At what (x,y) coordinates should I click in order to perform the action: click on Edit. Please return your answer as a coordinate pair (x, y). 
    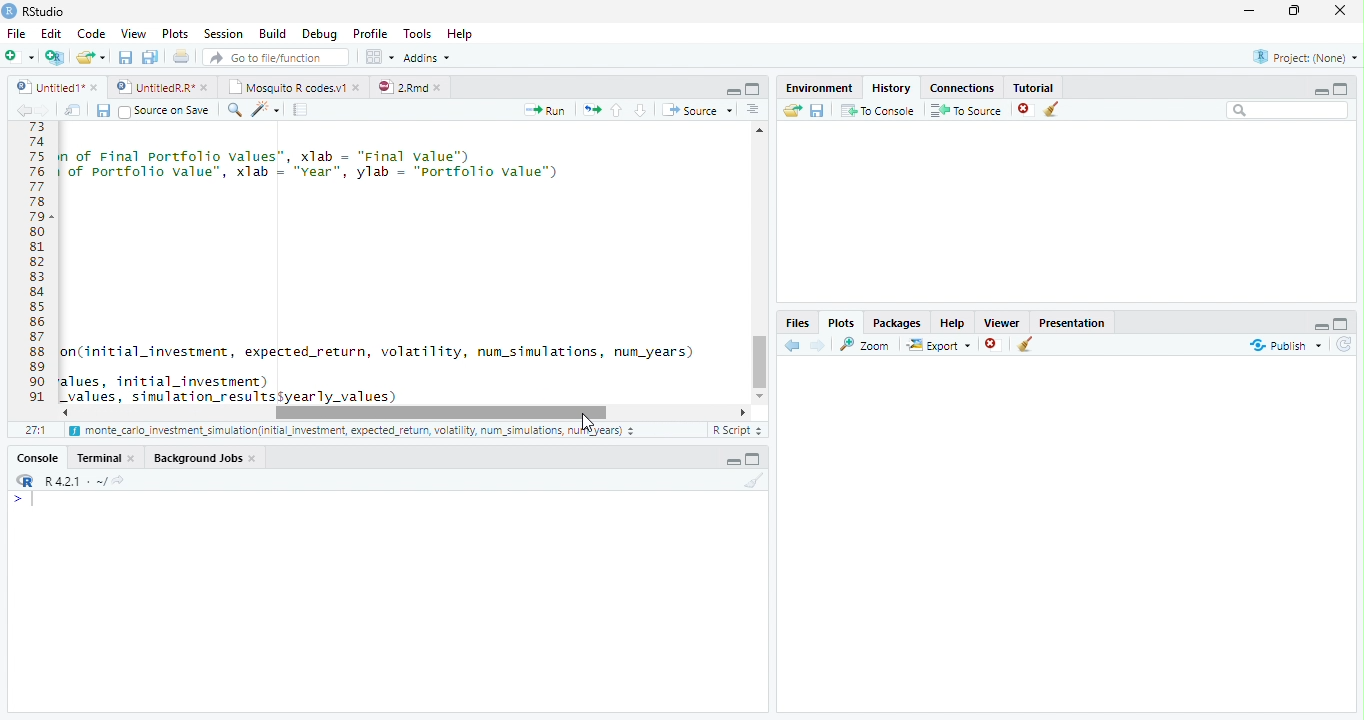
    Looking at the image, I should click on (50, 32).